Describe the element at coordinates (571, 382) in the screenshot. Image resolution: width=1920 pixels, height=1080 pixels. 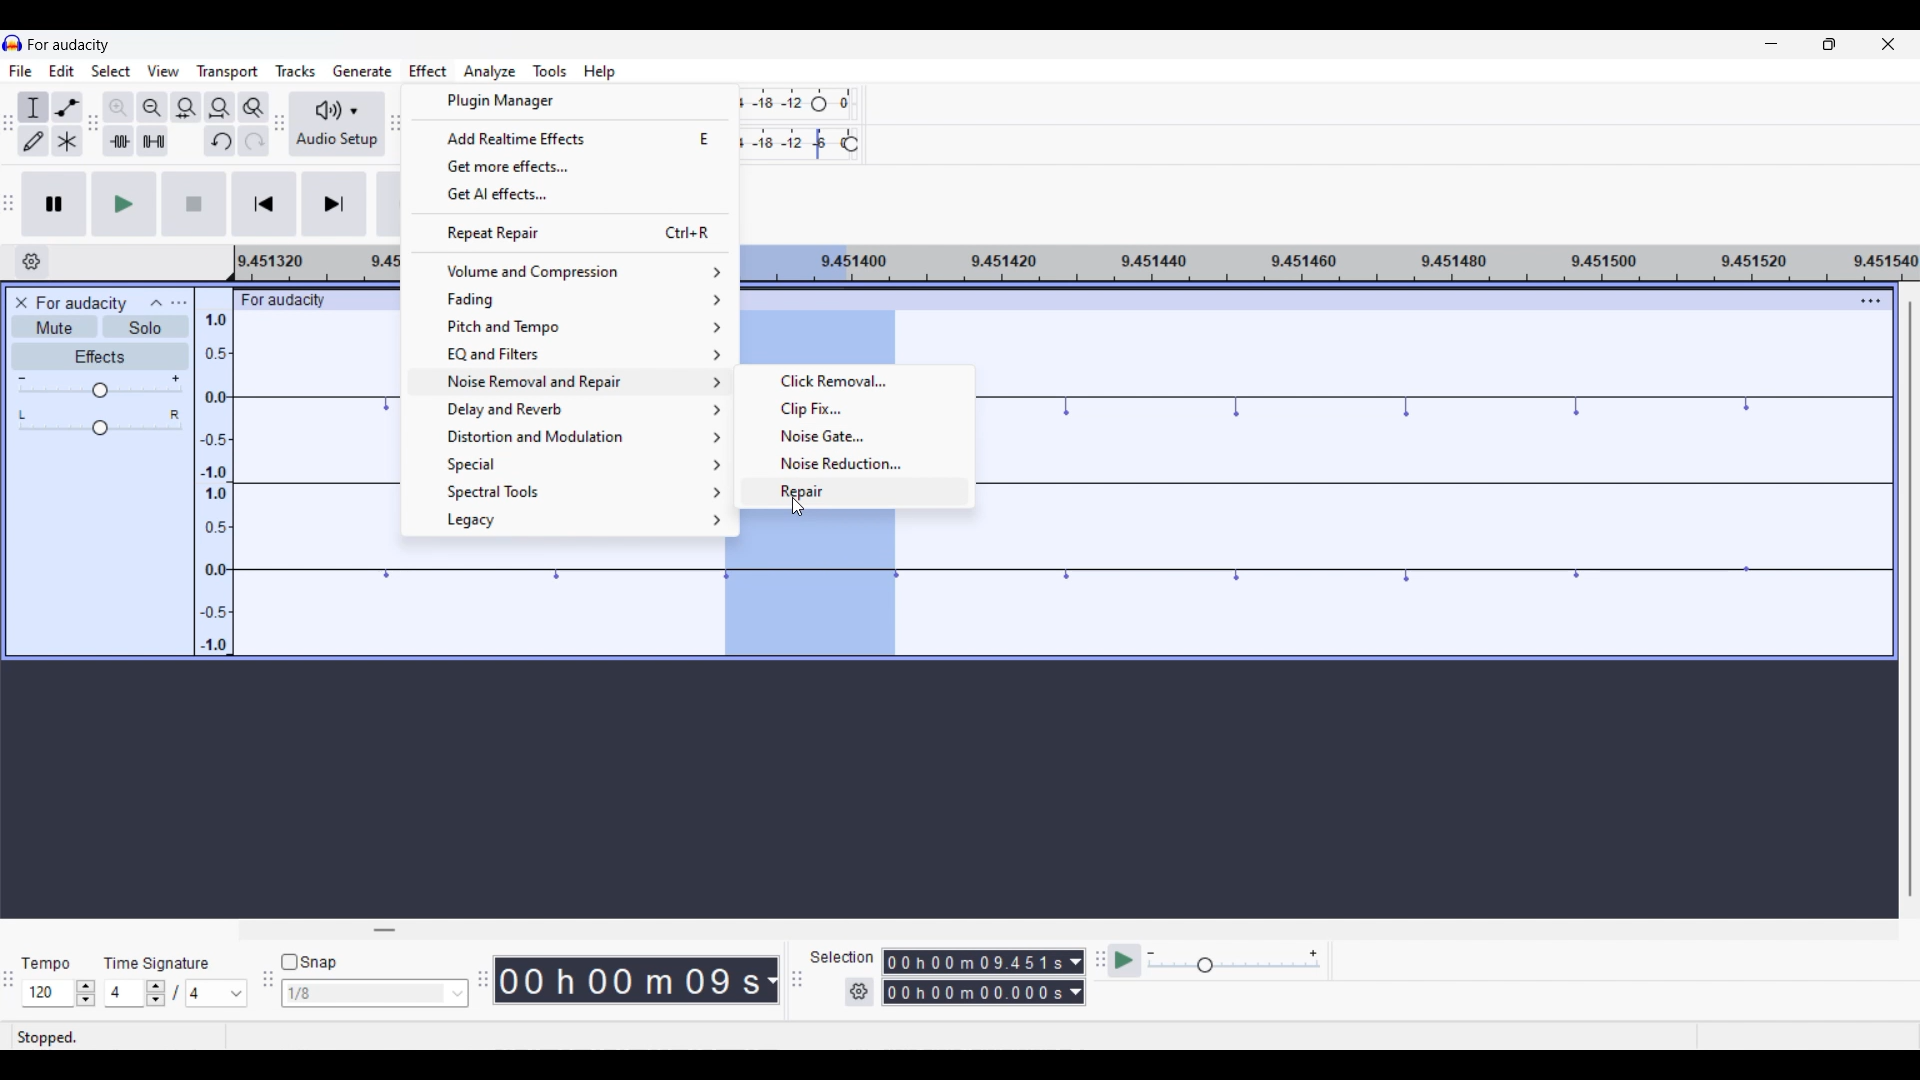
I see `Naise removal ans repair options` at that location.